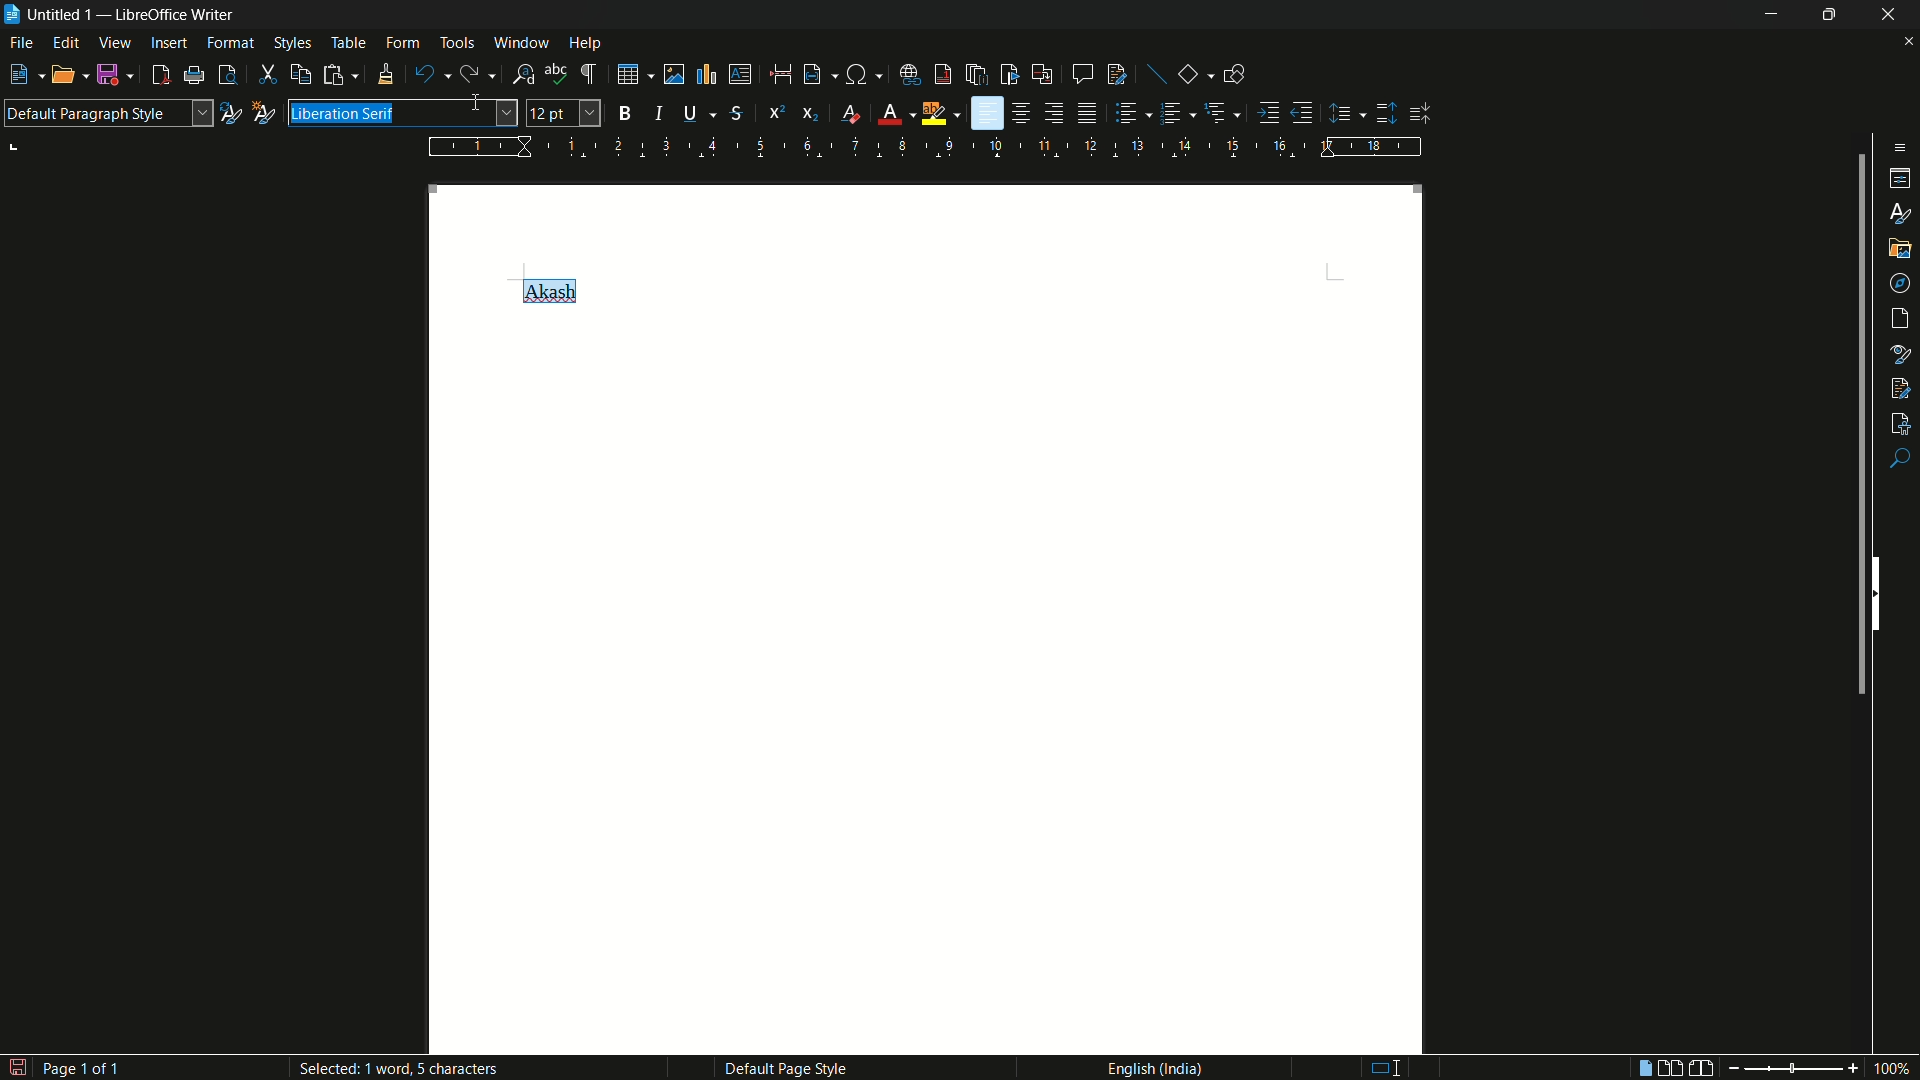  I want to click on paragraph style, so click(107, 113).